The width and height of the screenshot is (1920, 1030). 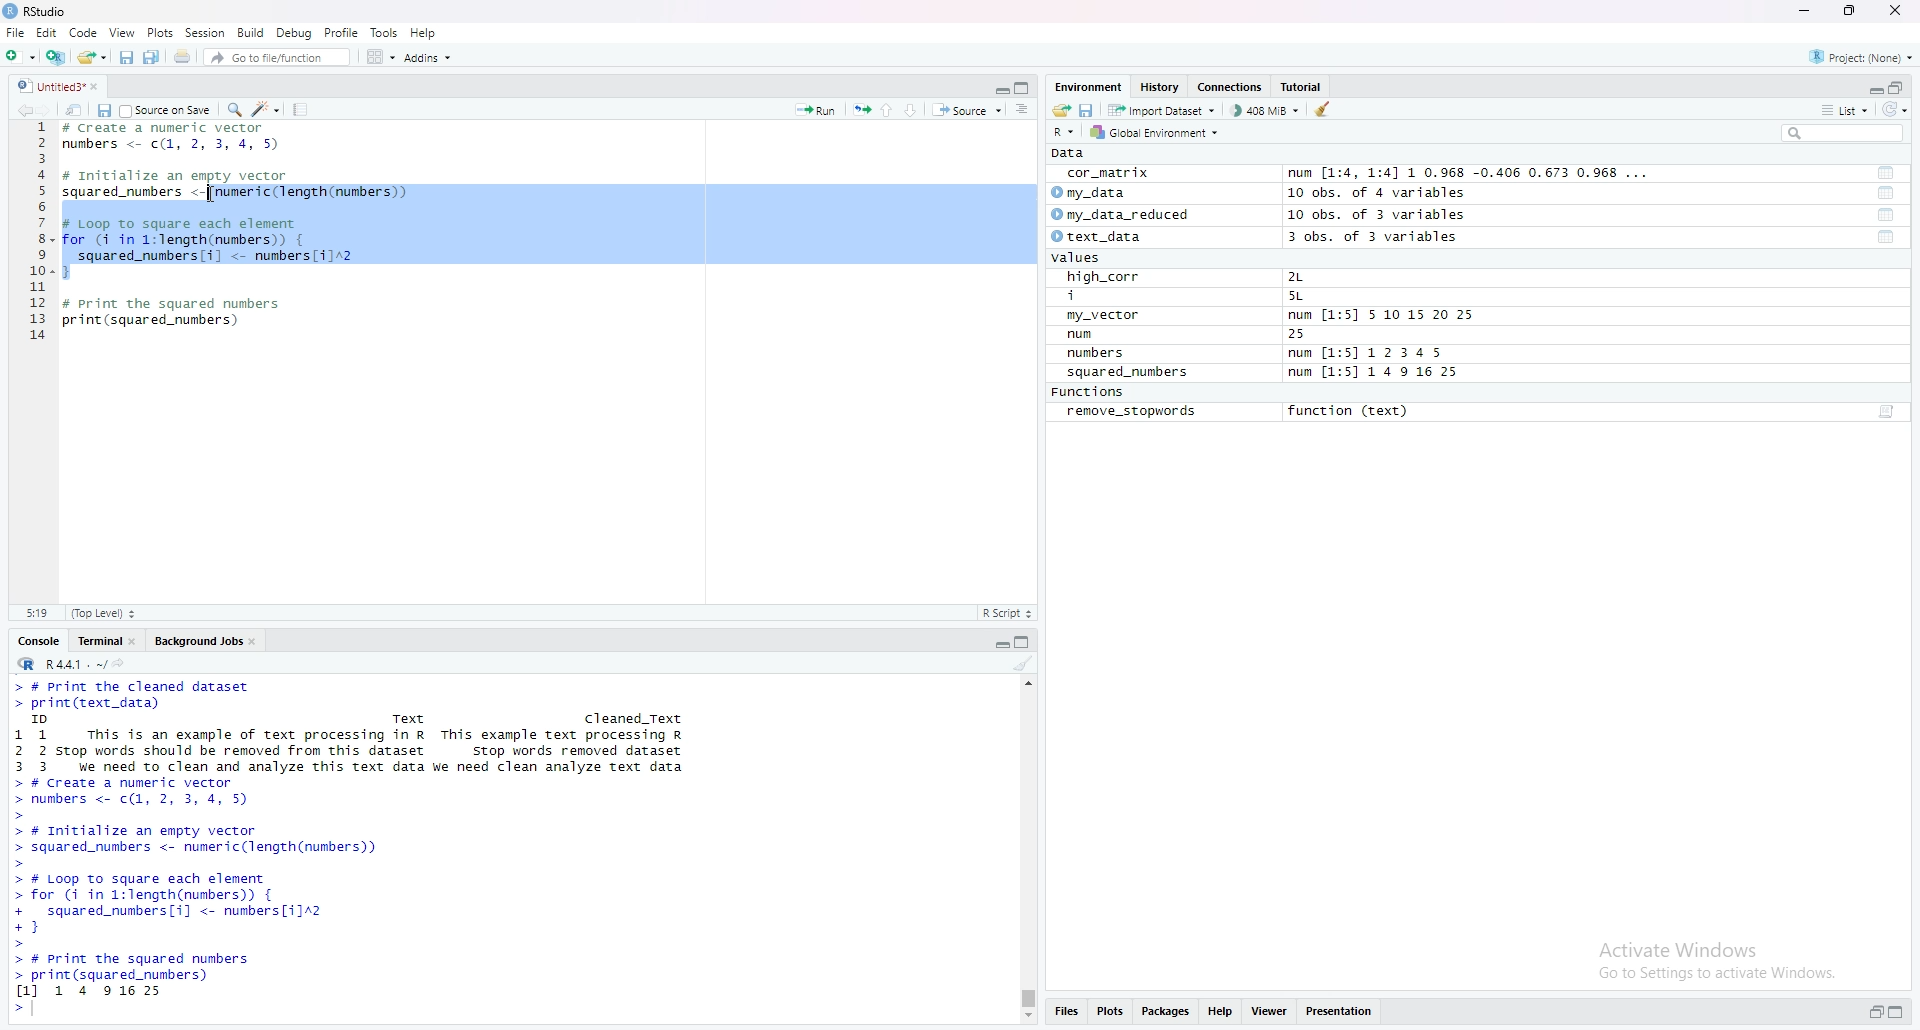 What do you see at coordinates (122, 32) in the screenshot?
I see `View` at bounding box center [122, 32].